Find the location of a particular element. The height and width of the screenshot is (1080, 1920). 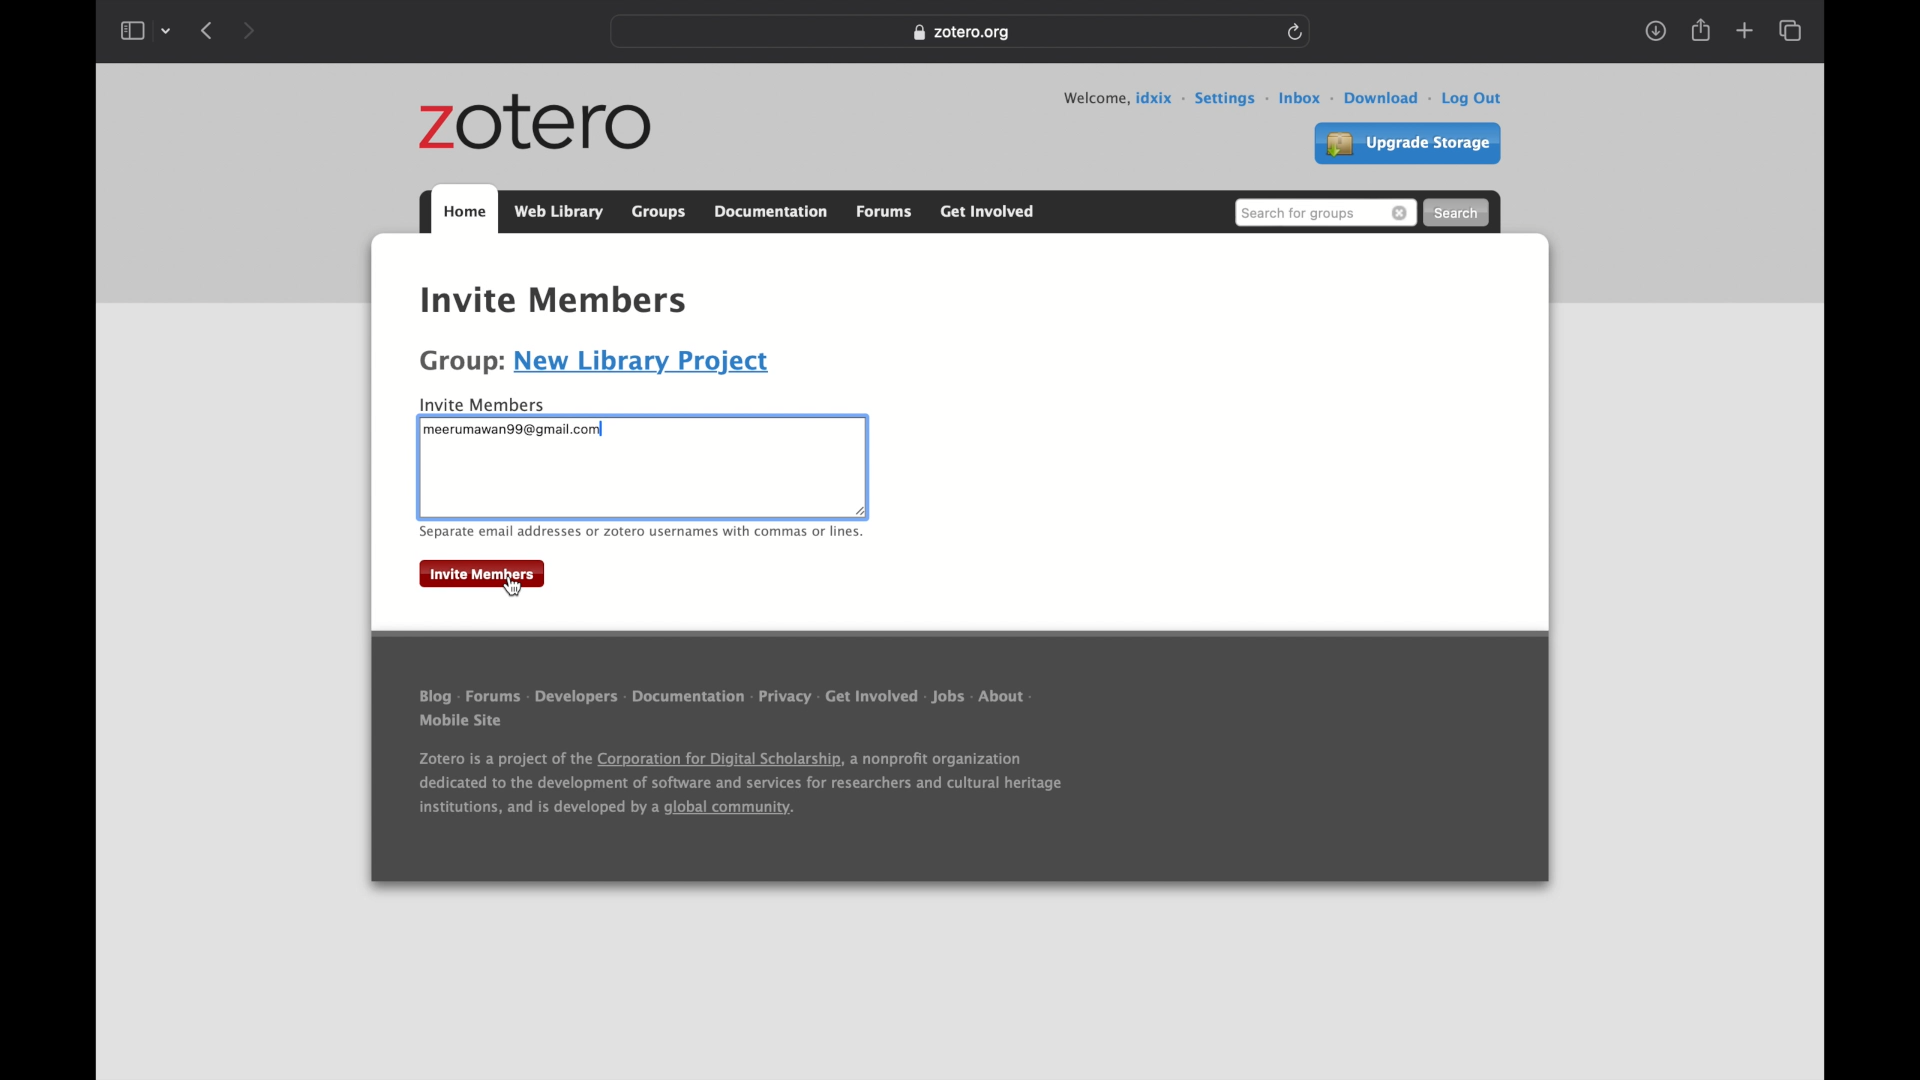

documentation is located at coordinates (690, 699).